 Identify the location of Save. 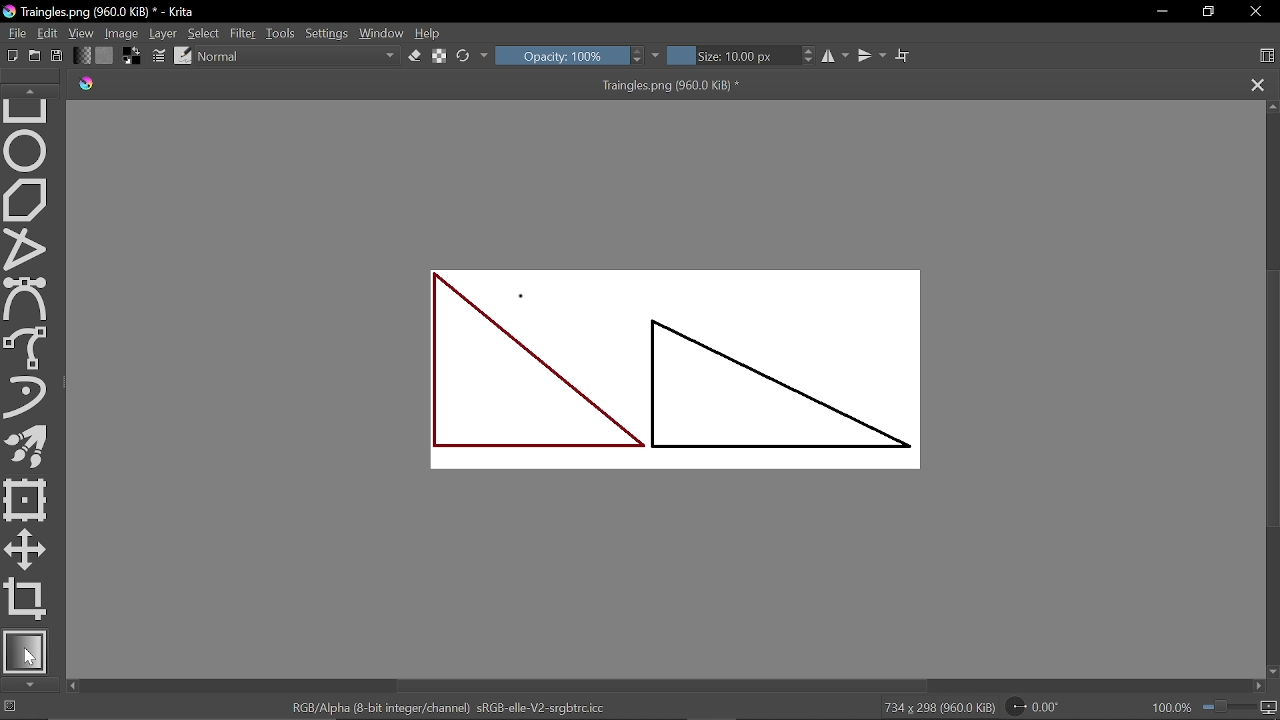
(59, 56).